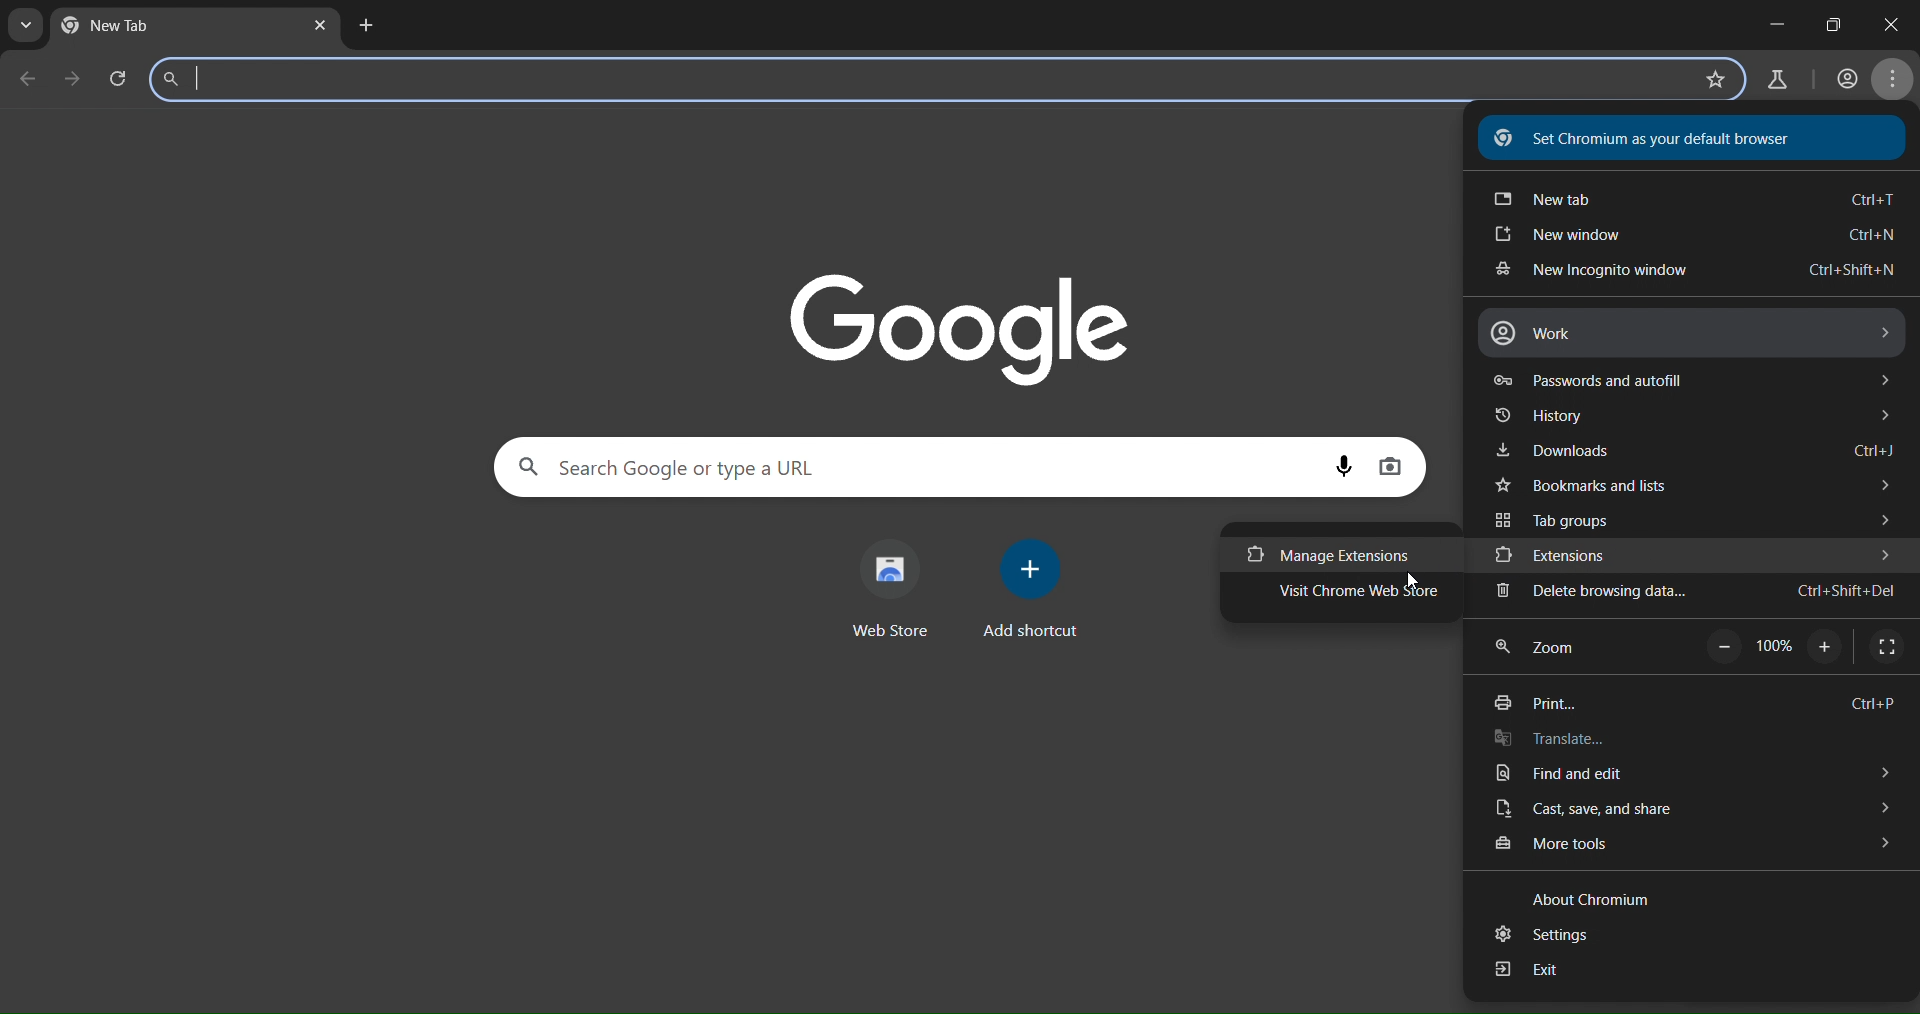 The width and height of the screenshot is (1920, 1014). What do you see at coordinates (25, 22) in the screenshot?
I see `search tabs` at bounding box center [25, 22].